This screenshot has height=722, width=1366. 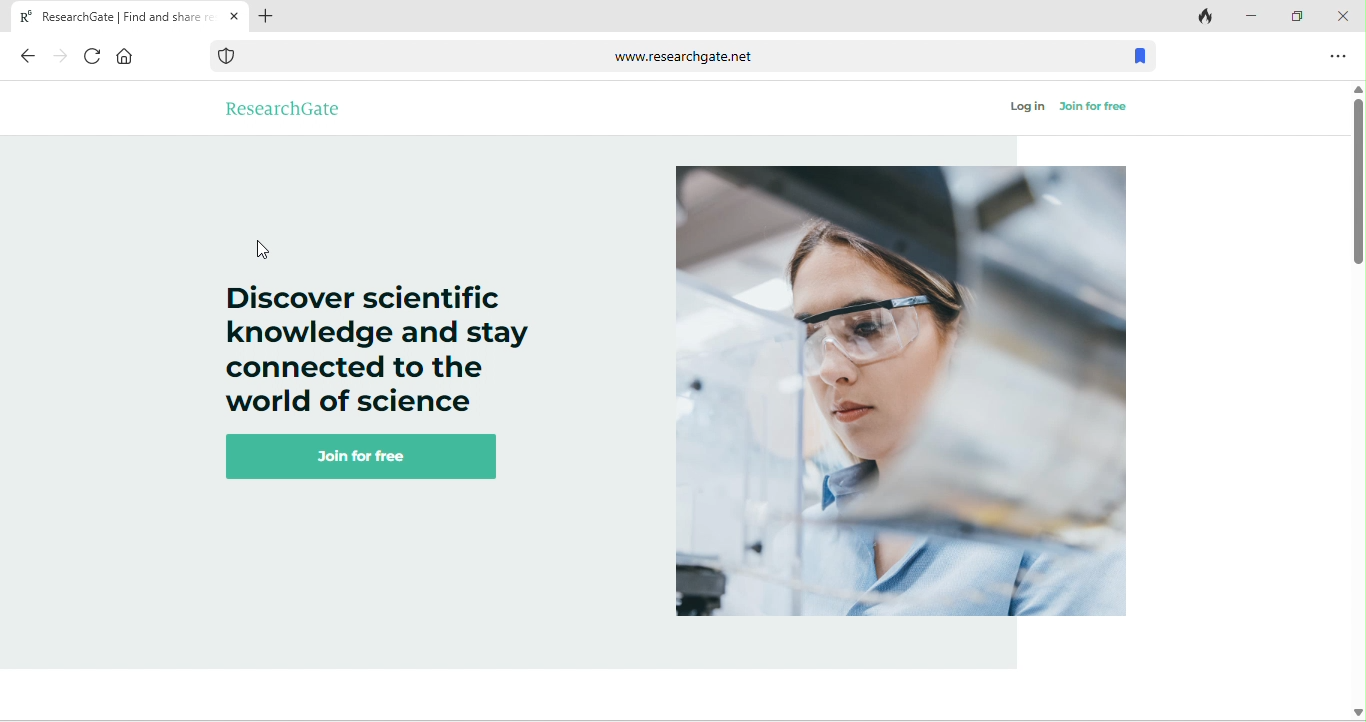 What do you see at coordinates (1093, 109) in the screenshot?
I see `join for free` at bounding box center [1093, 109].